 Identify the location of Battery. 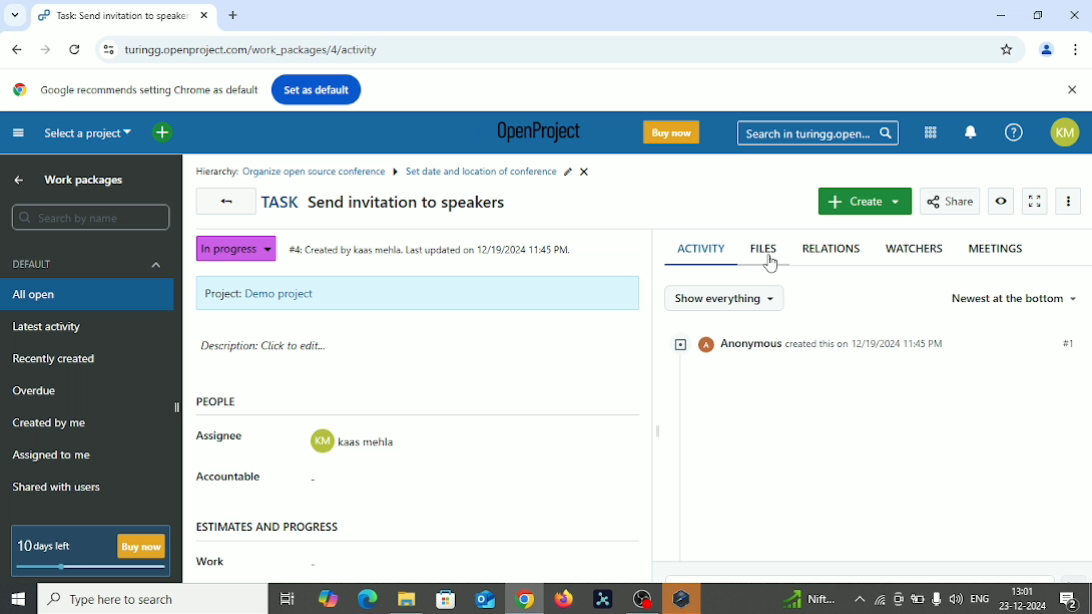
(918, 600).